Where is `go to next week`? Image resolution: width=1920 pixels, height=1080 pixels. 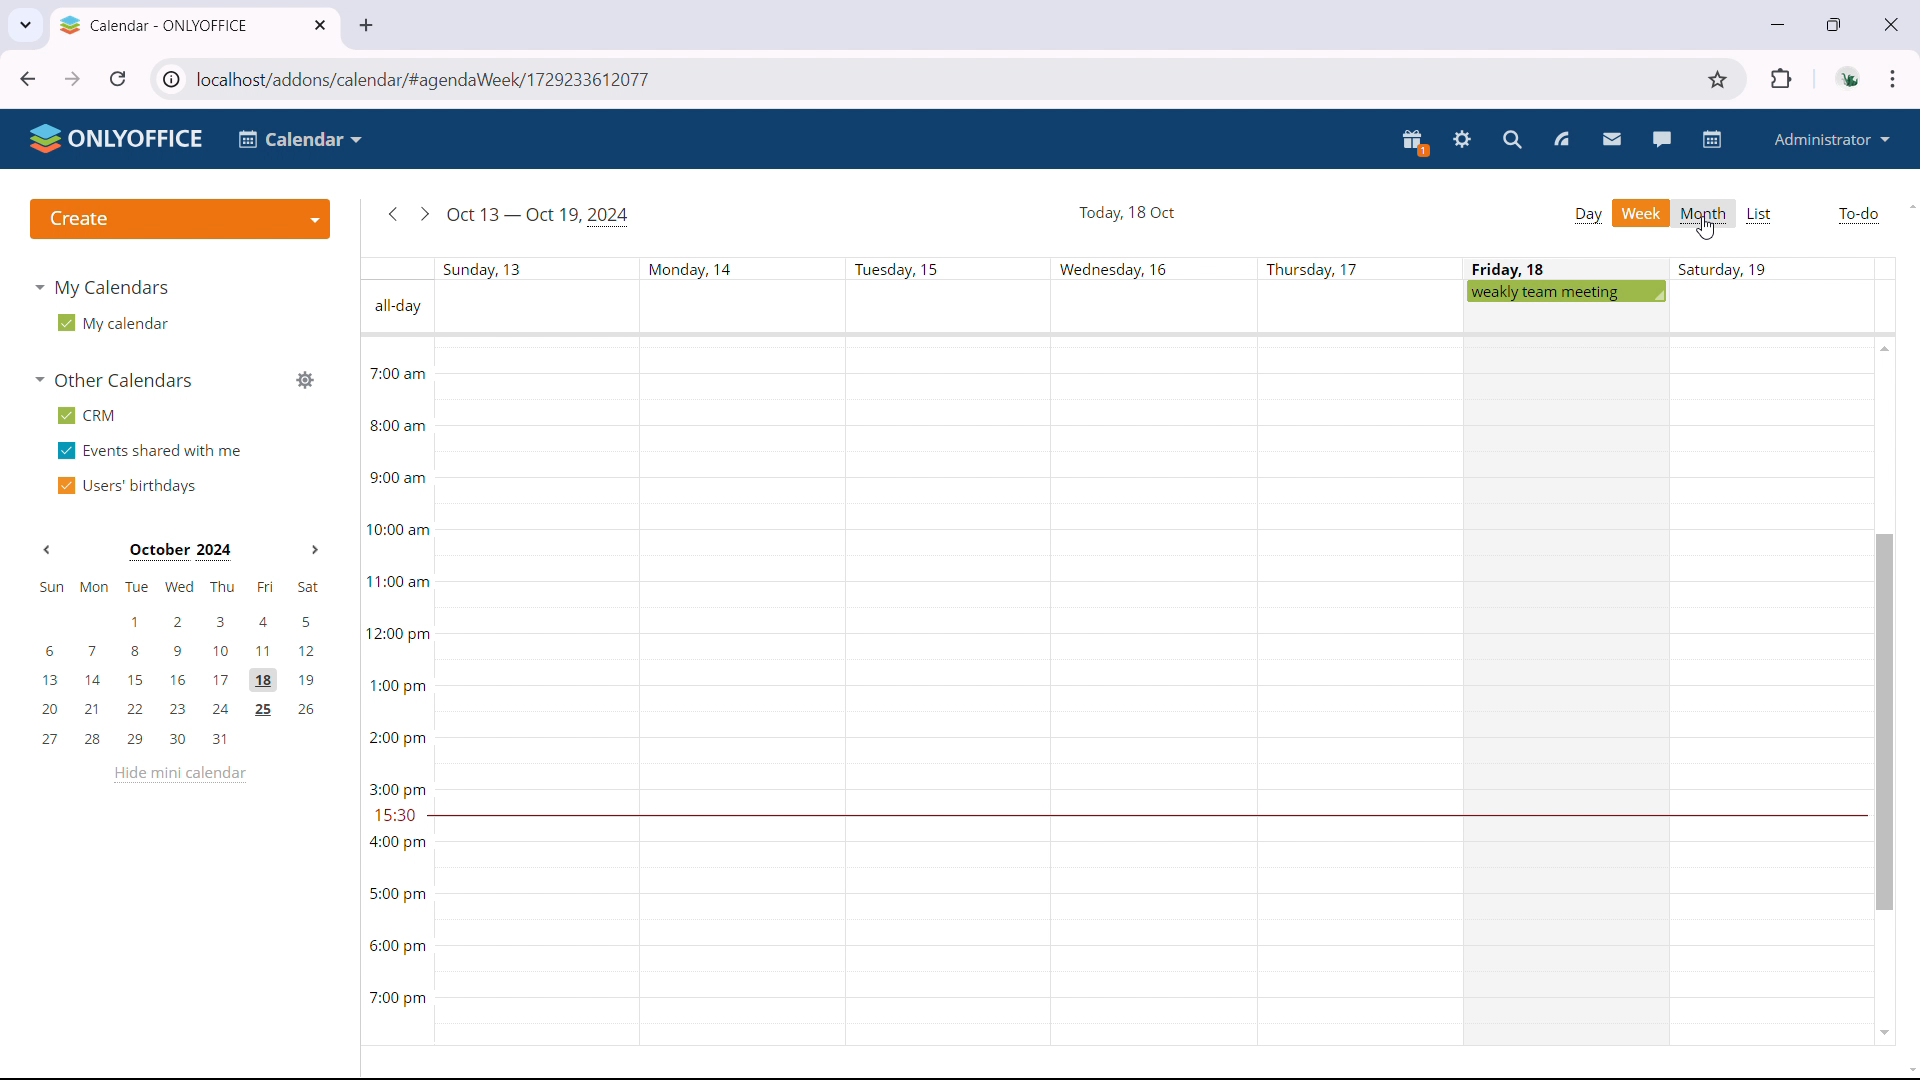
go to next week is located at coordinates (423, 213).